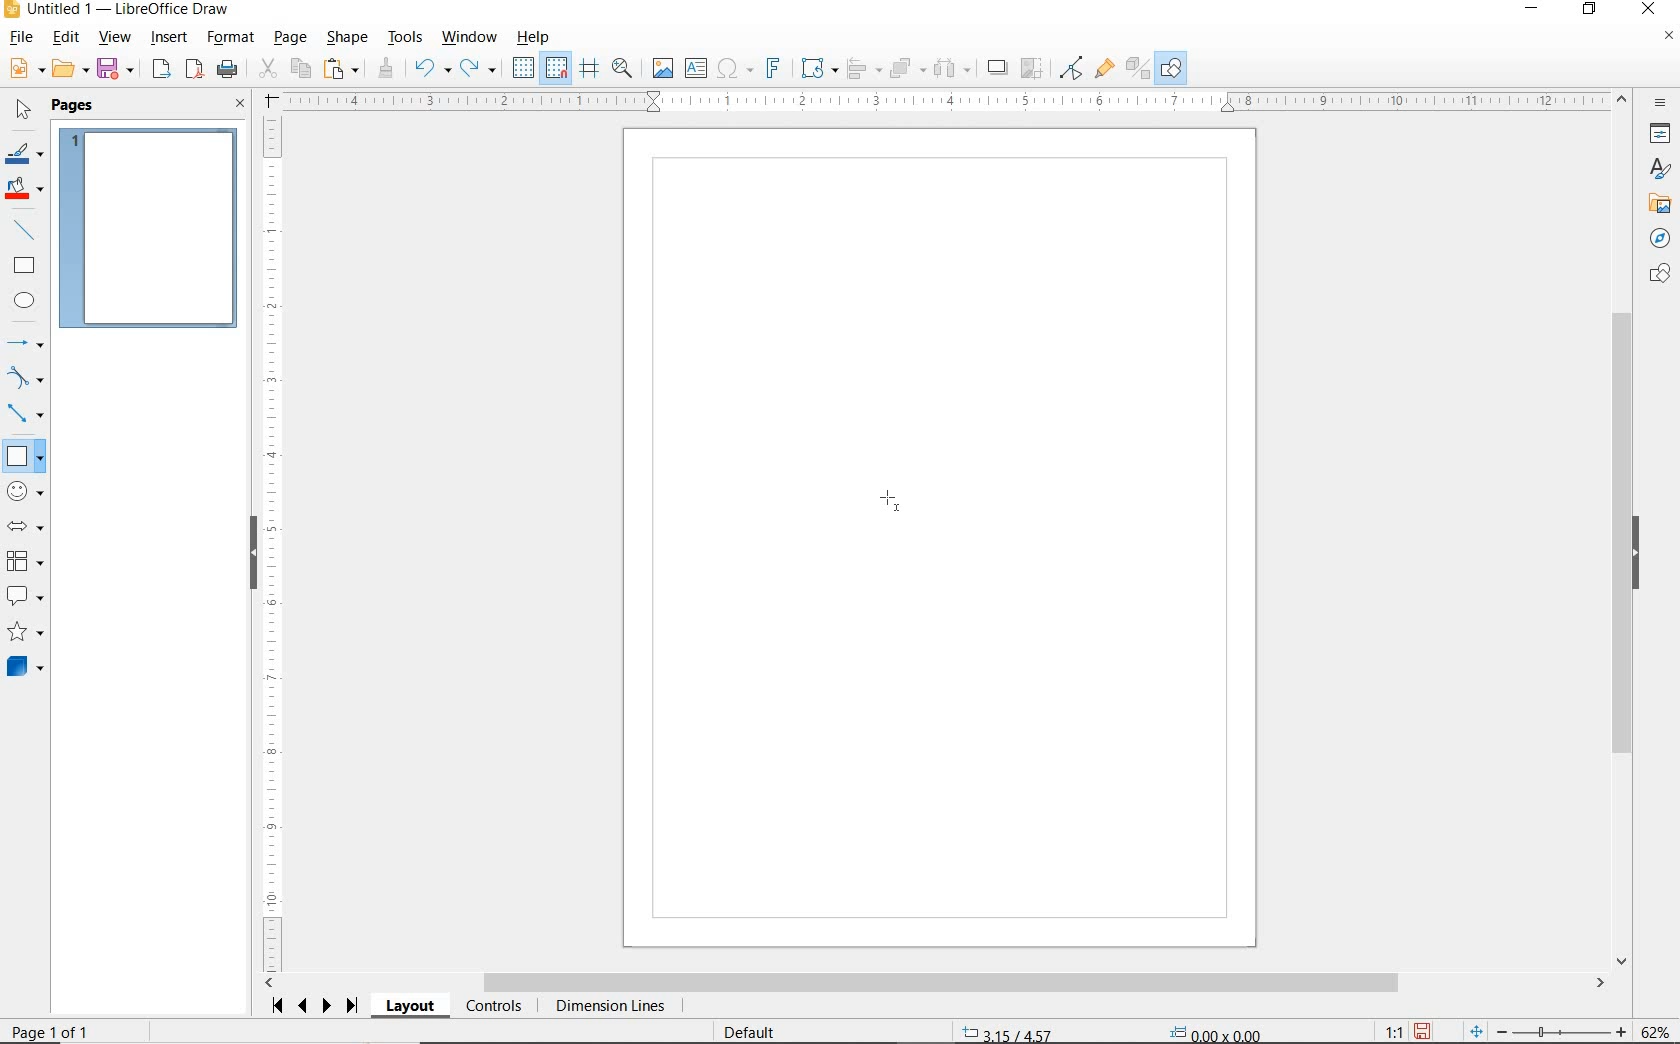 This screenshot has height=1044, width=1680. What do you see at coordinates (413, 1006) in the screenshot?
I see `LAYOUT` at bounding box center [413, 1006].